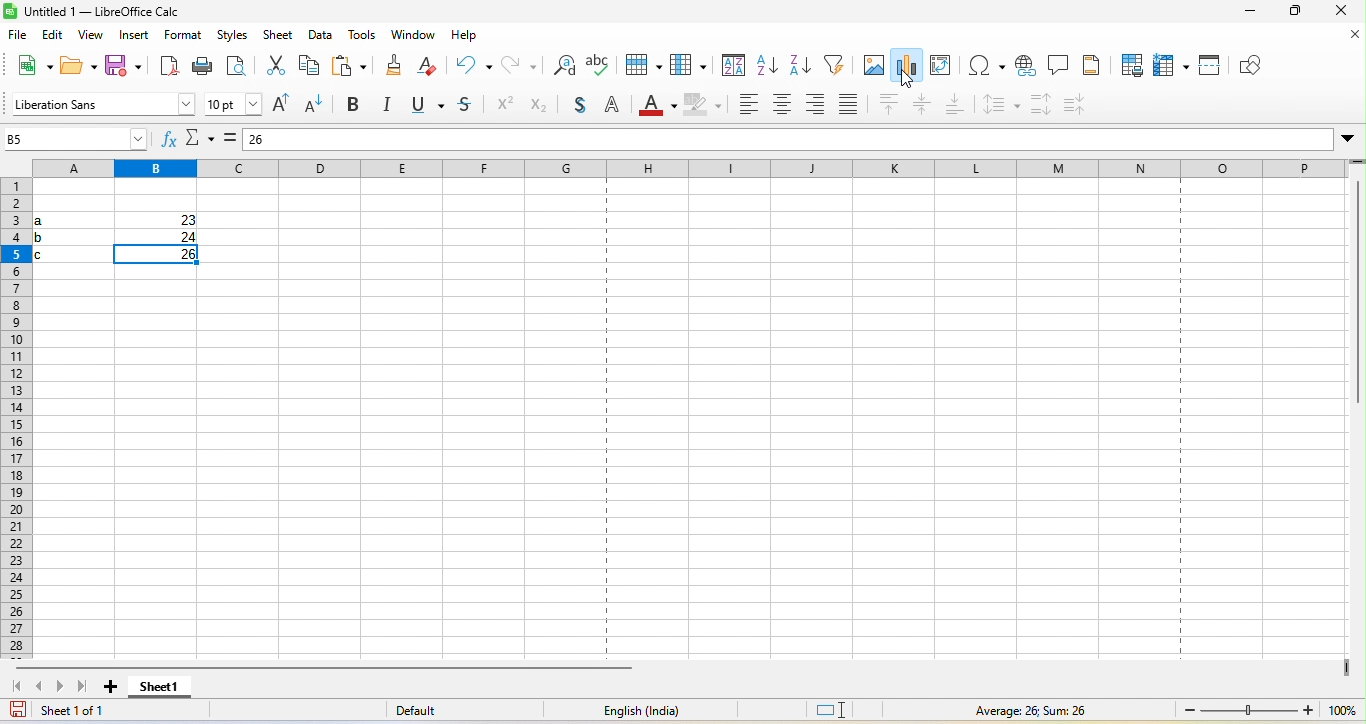  What do you see at coordinates (694, 165) in the screenshot?
I see `column headings` at bounding box center [694, 165].